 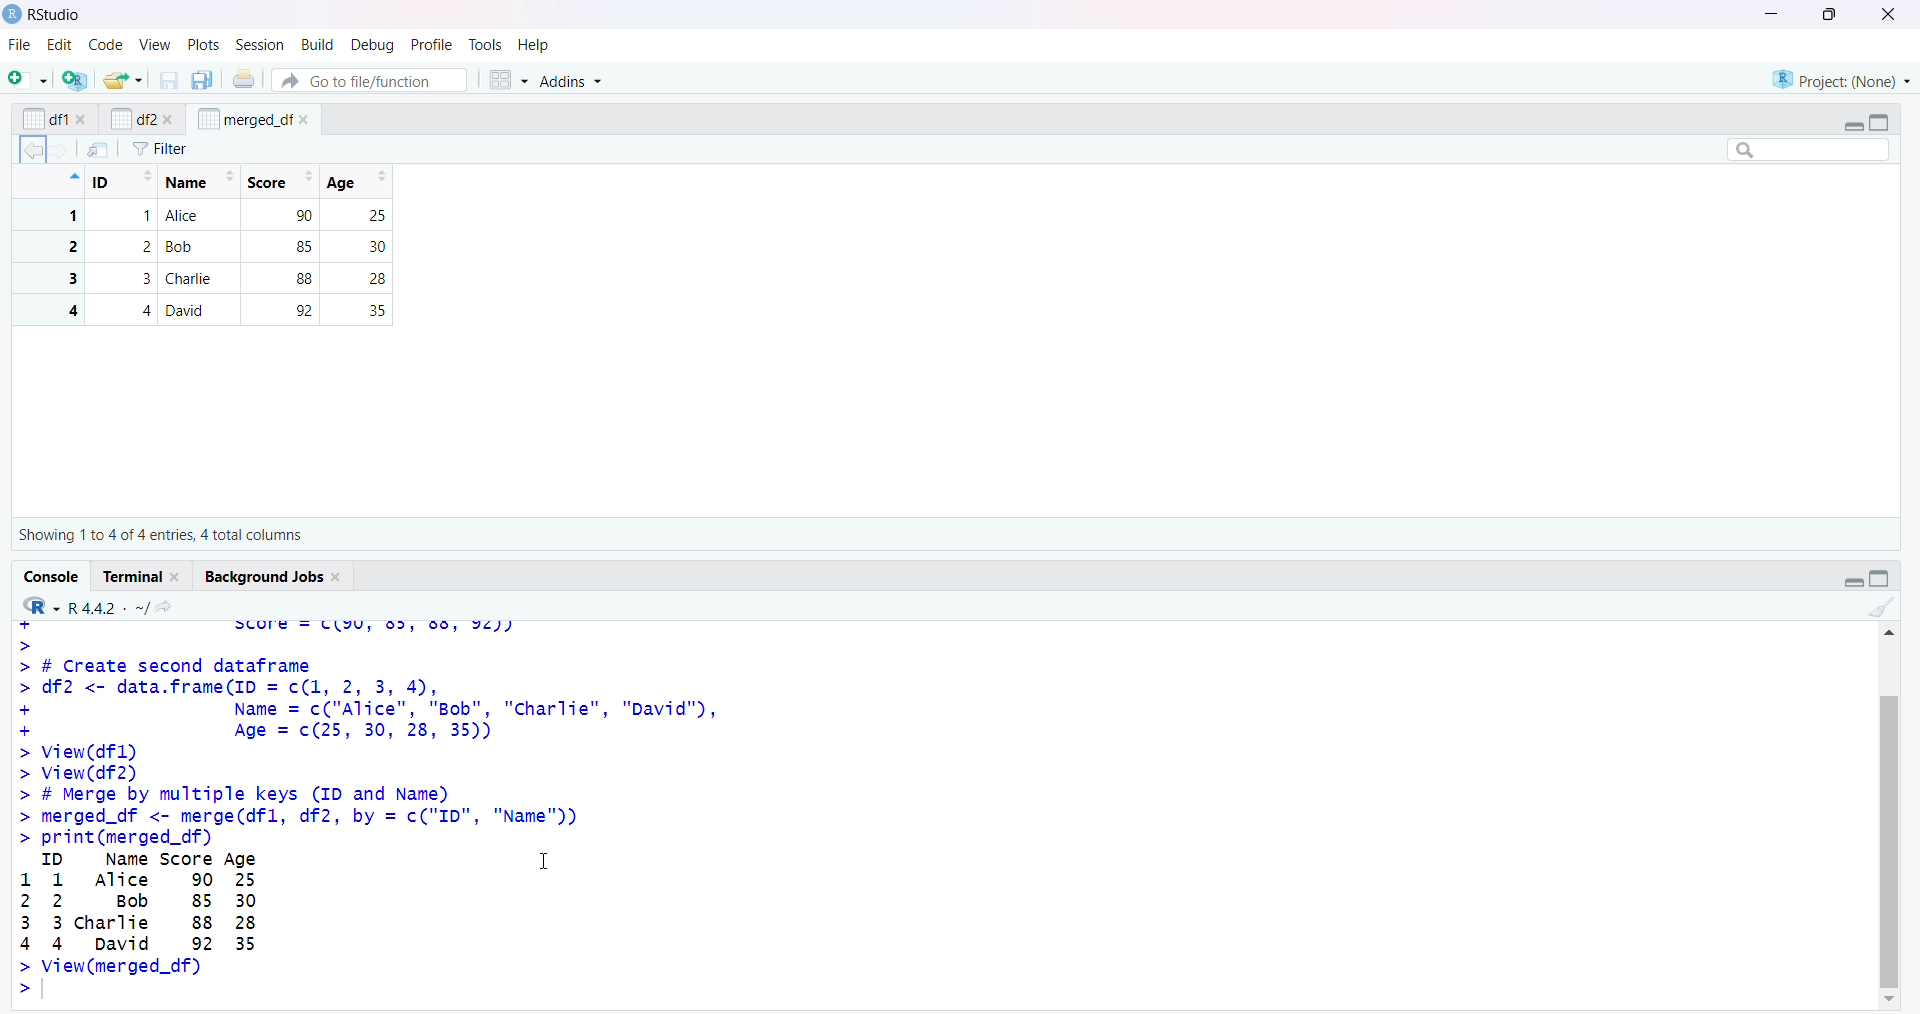 I want to click on Help, so click(x=533, y=44).